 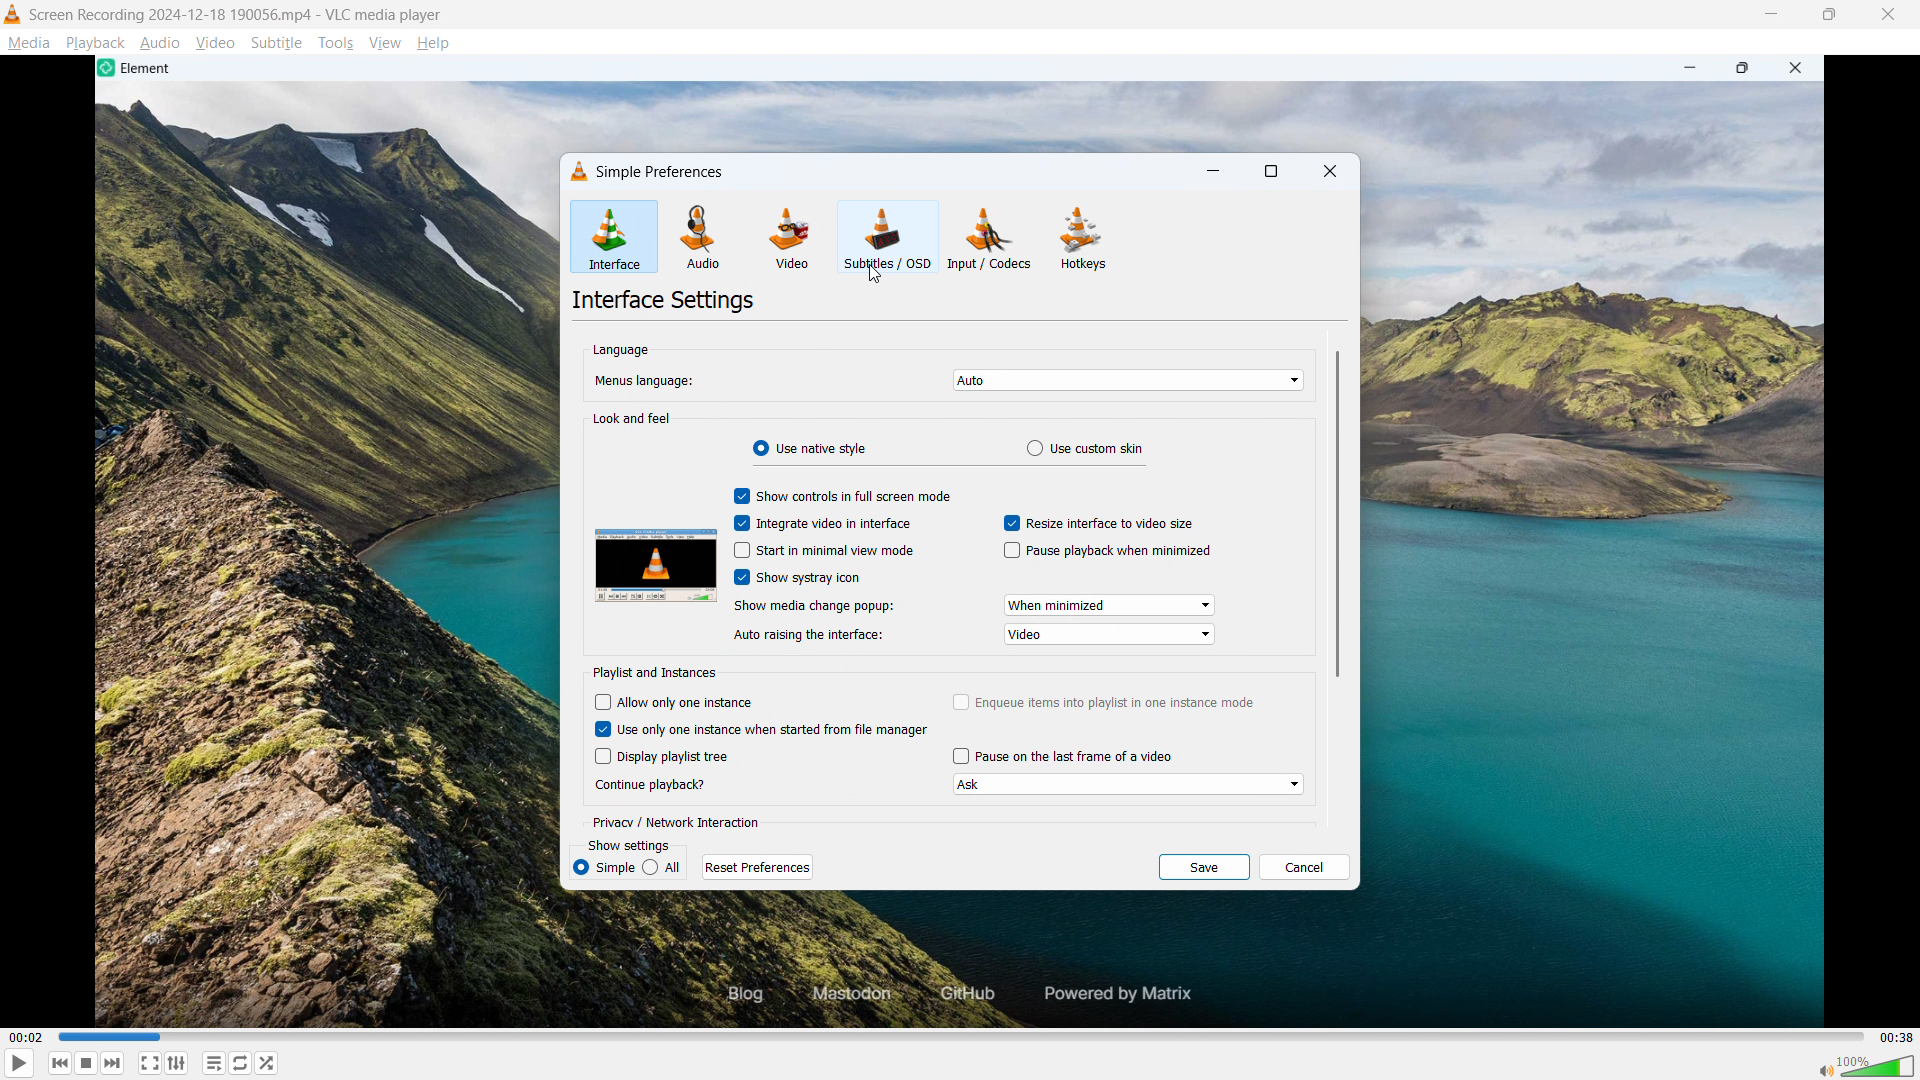 I want to click on checkbox, so click(x=957, y=702).